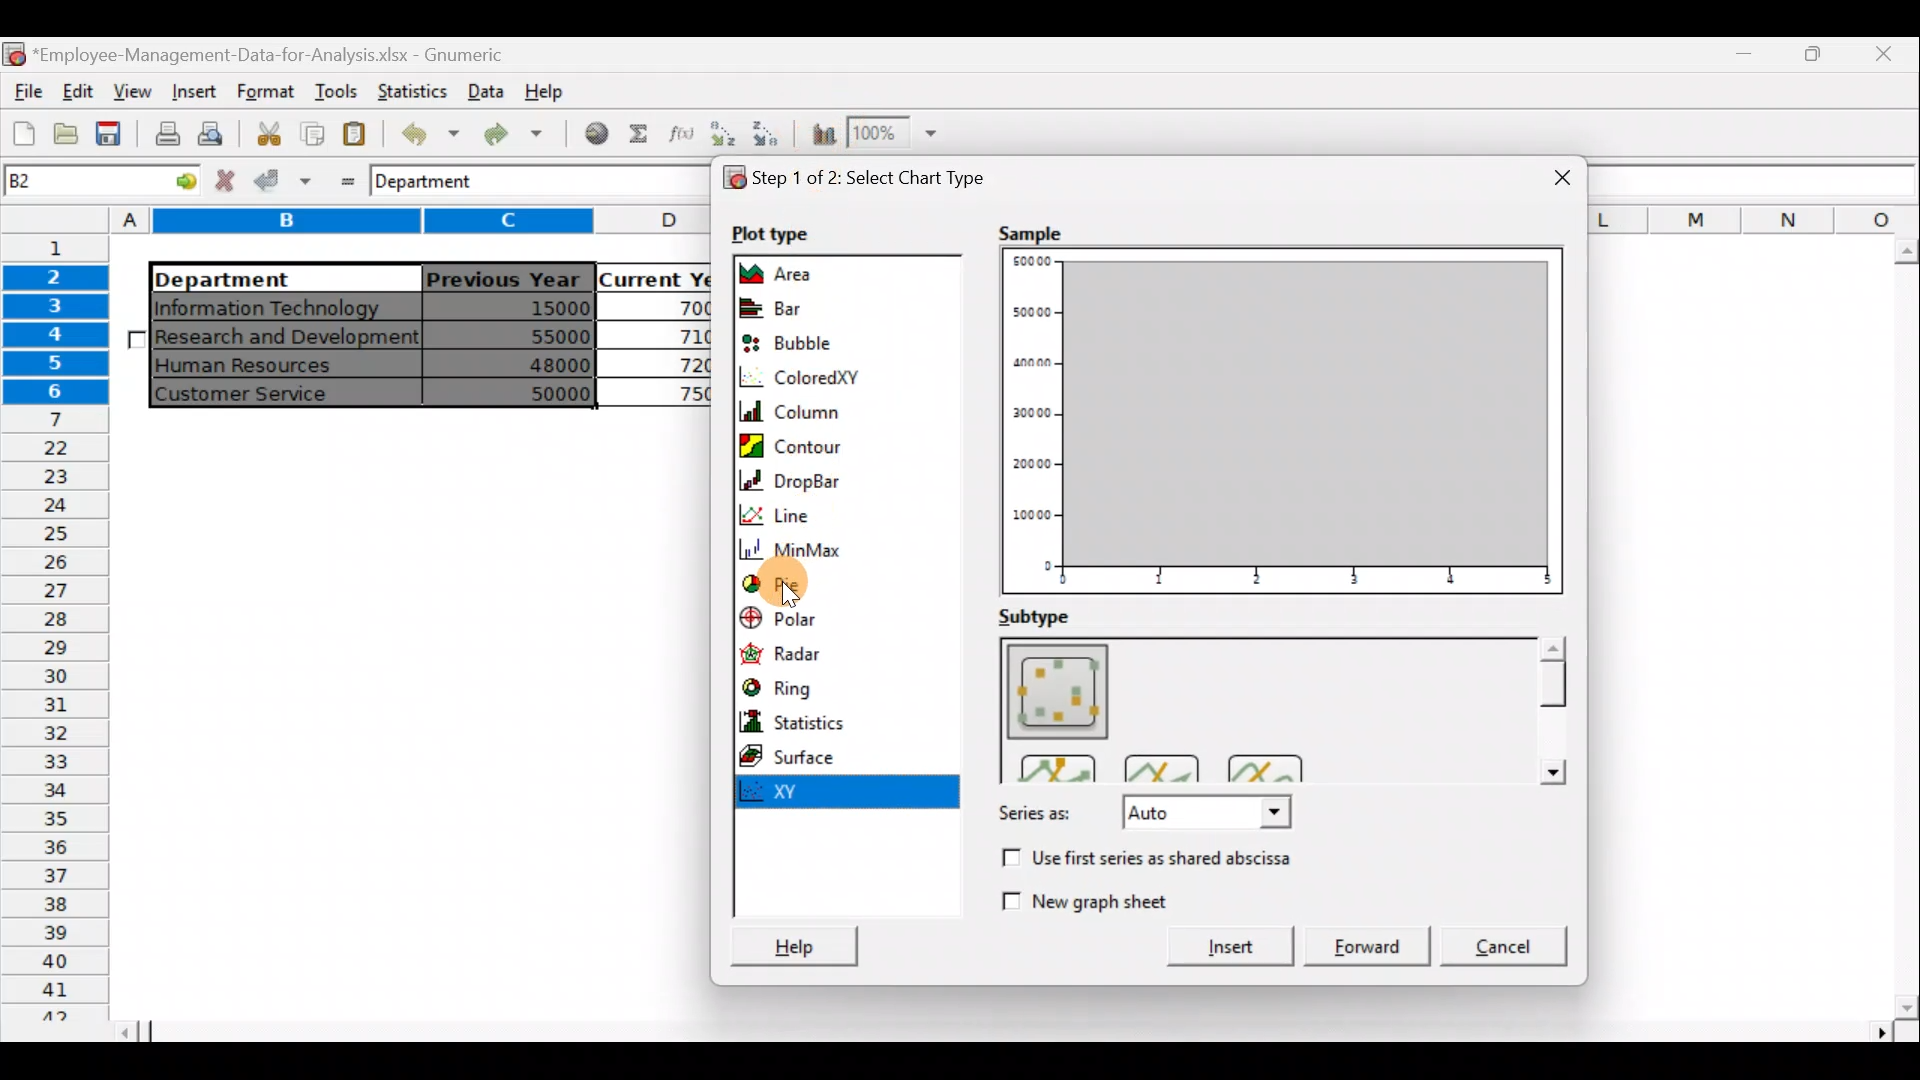 The height and width of the screenshot is (1080, 1920). Describe the element at coordinates (80, 89) in the screenshot. I see `Edit` at that location.